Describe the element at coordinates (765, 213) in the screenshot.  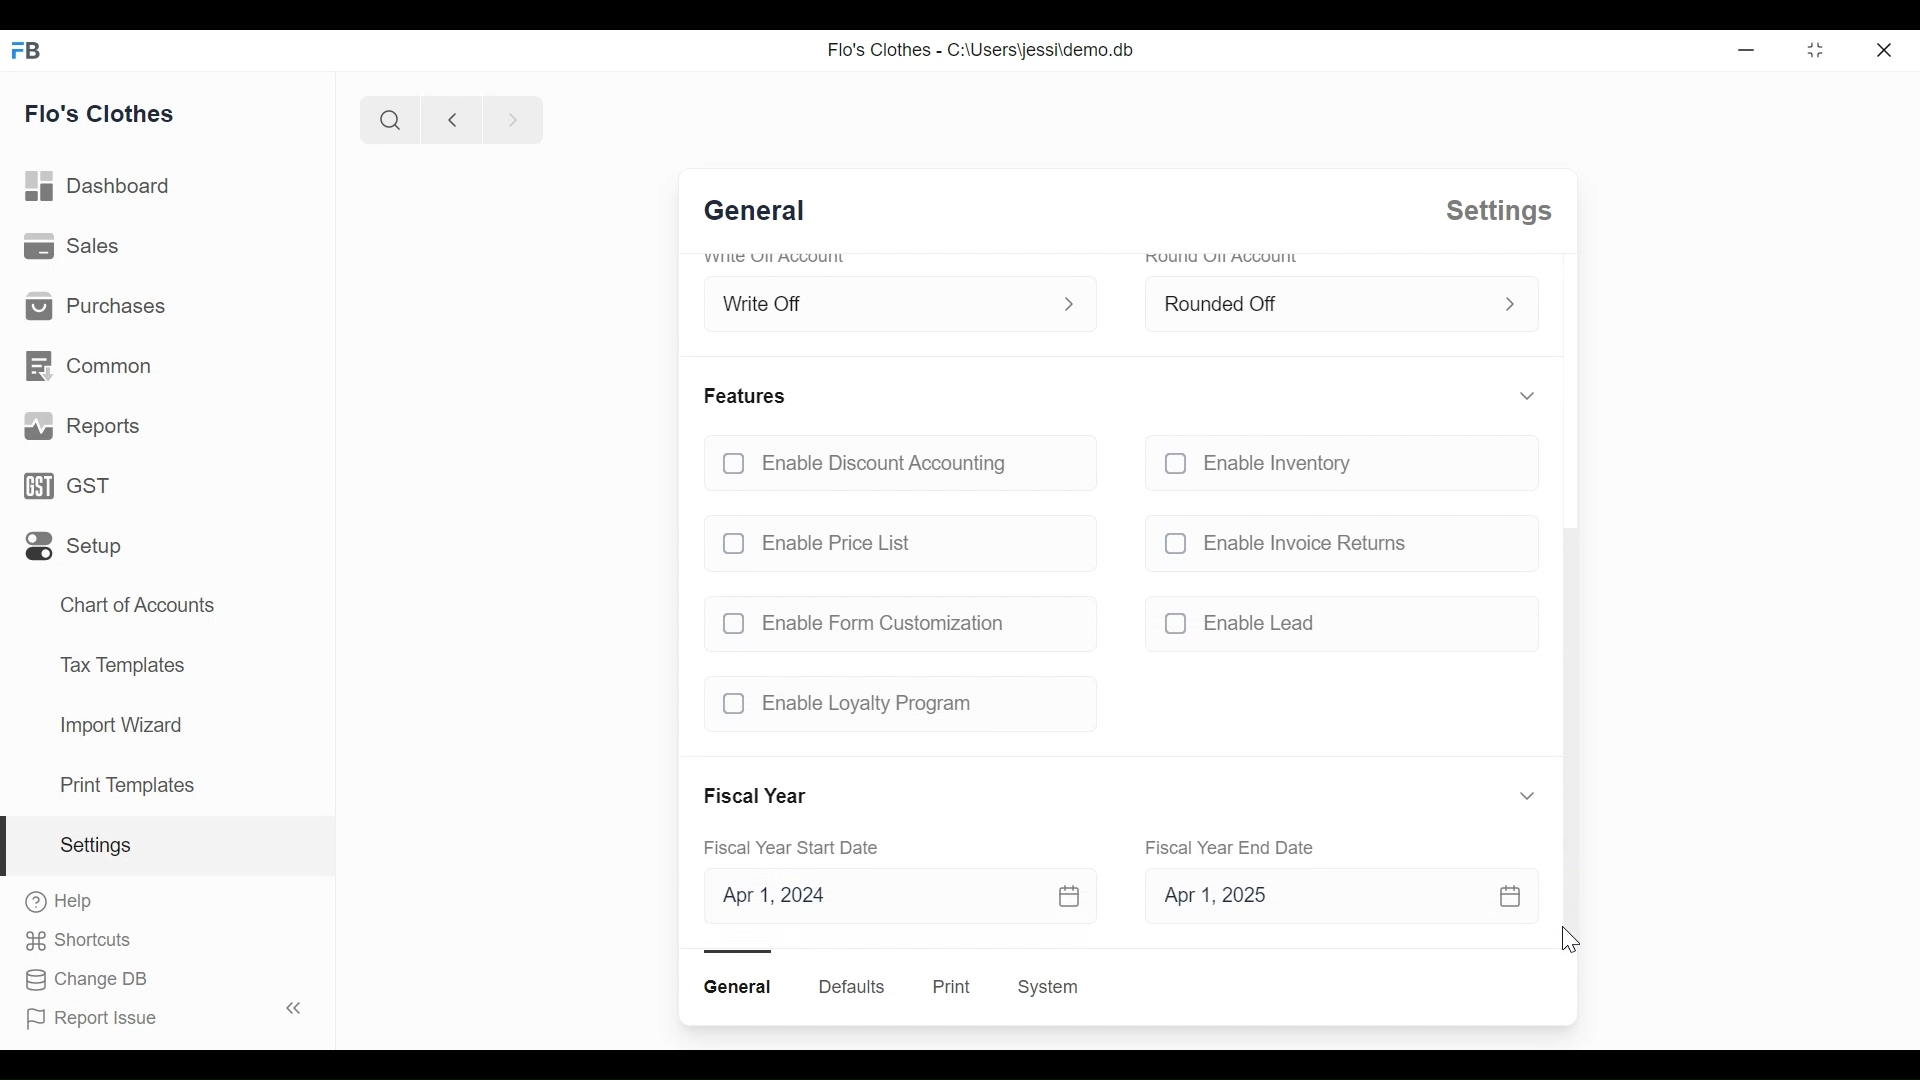
I see `General` at that location.